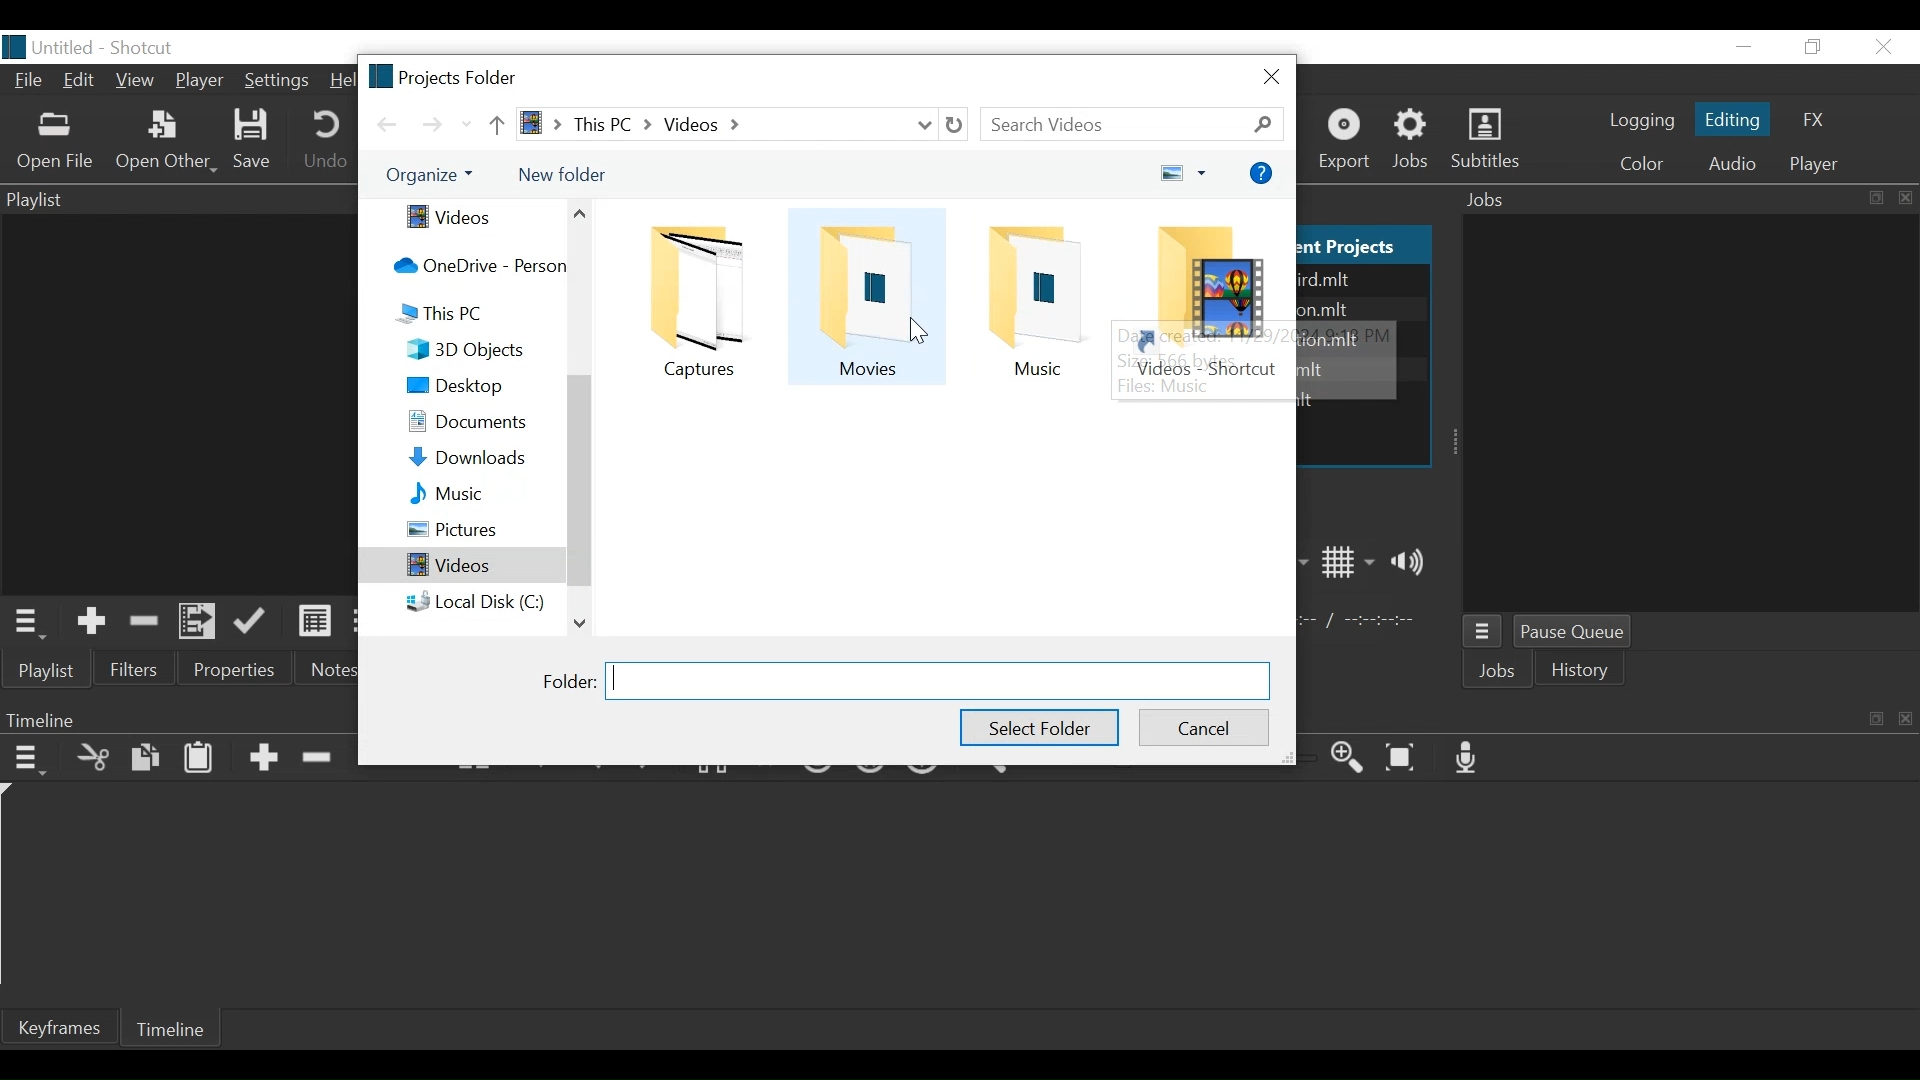  I want to click on Pictures, so click(477, 528).